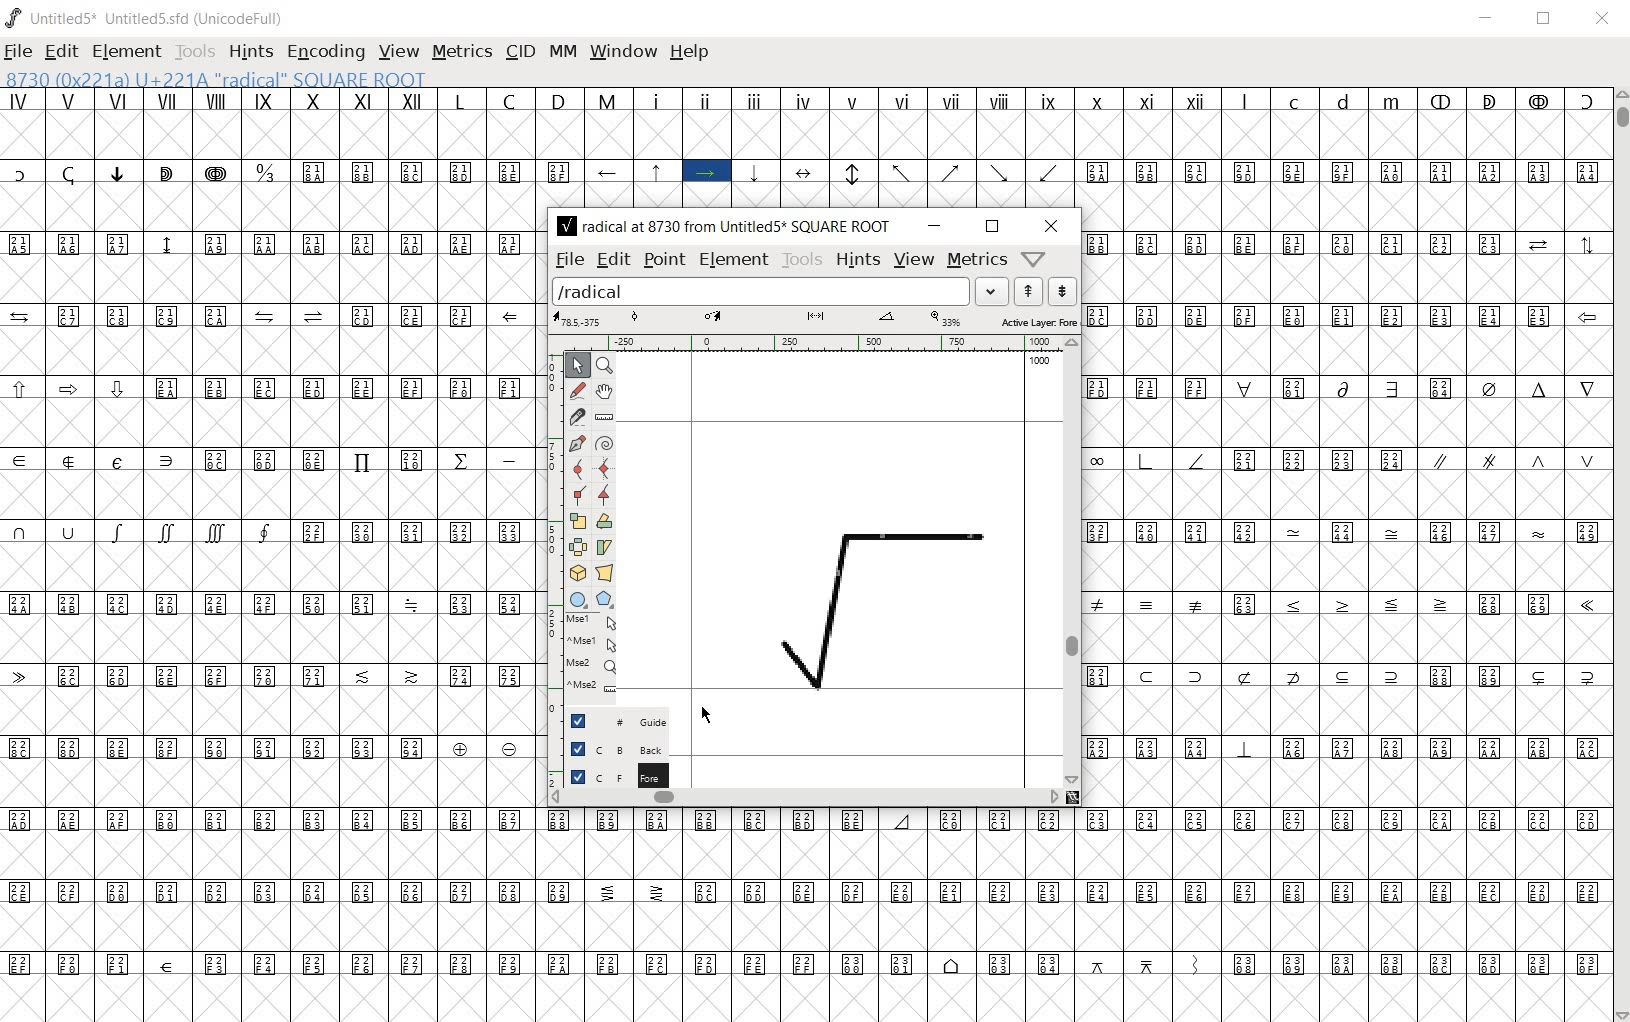 The width and height of the screenshot is (1630, 1022). I want to click on show the next word on the list, so click(1030, 290).